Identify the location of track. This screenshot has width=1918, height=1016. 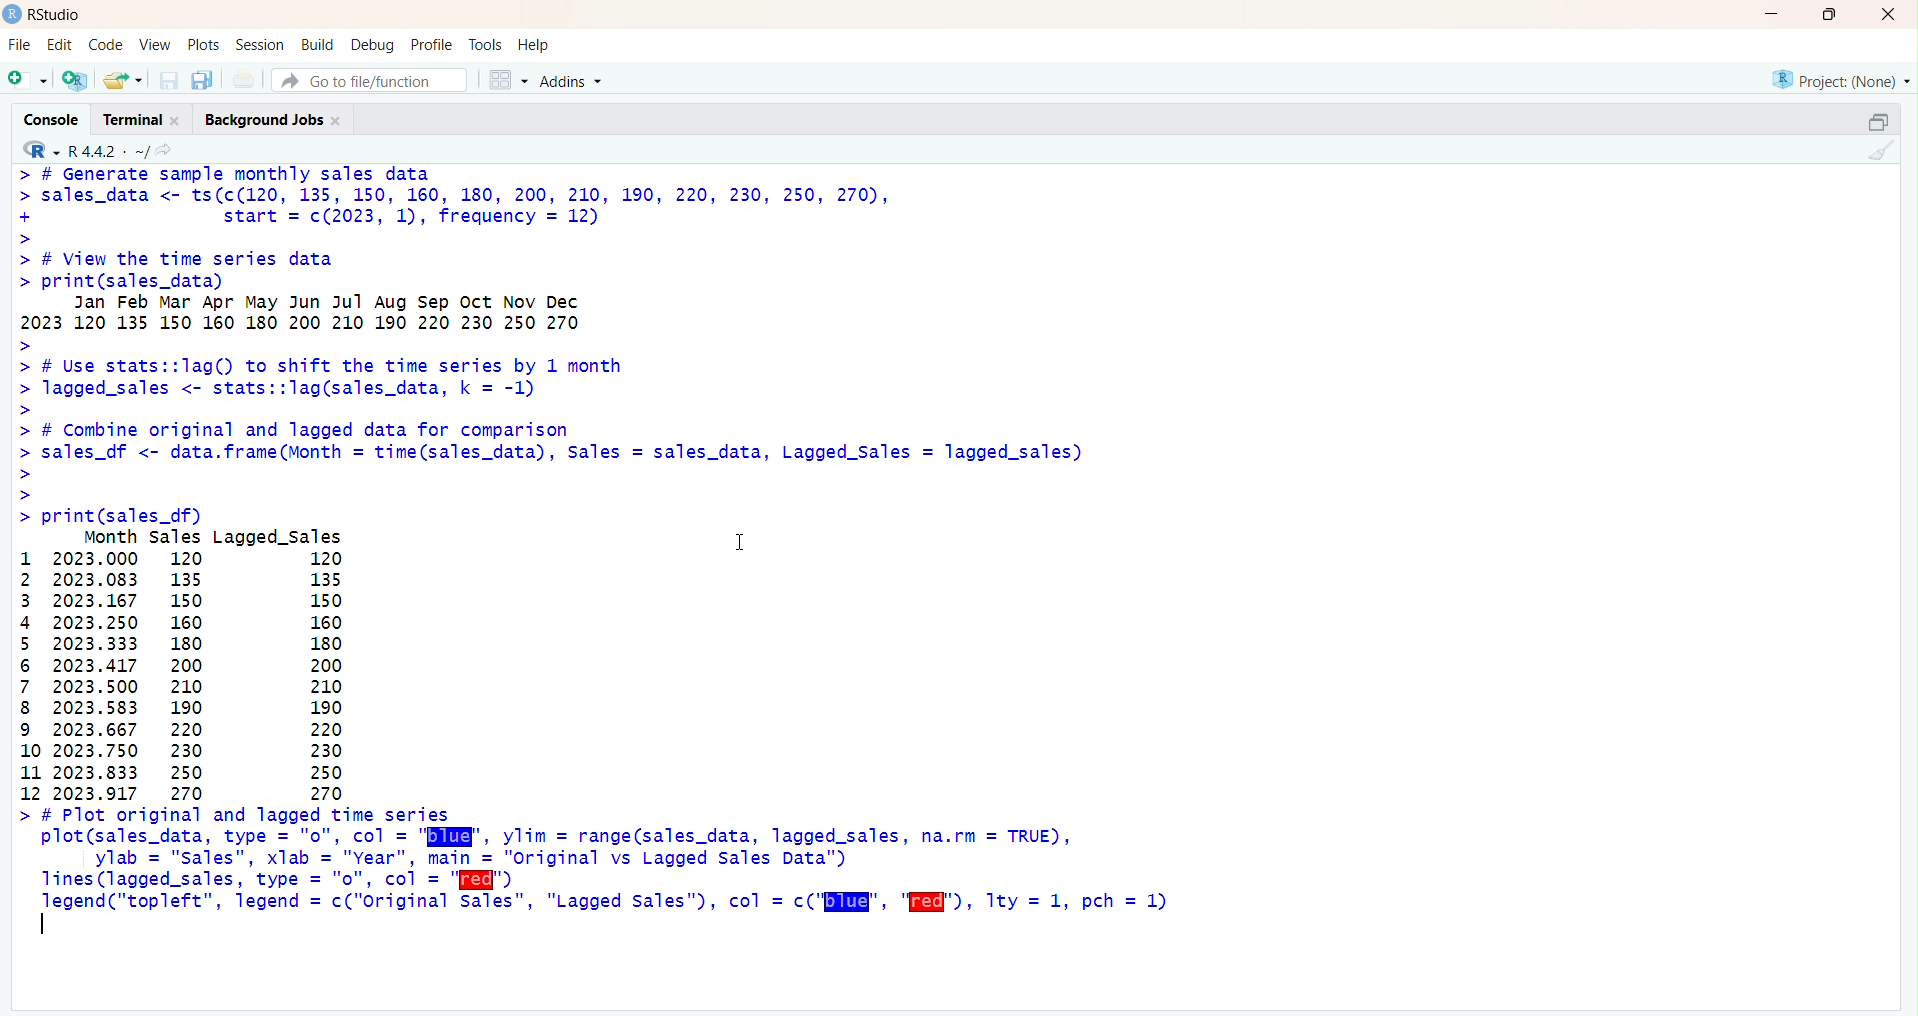
(487, 43).